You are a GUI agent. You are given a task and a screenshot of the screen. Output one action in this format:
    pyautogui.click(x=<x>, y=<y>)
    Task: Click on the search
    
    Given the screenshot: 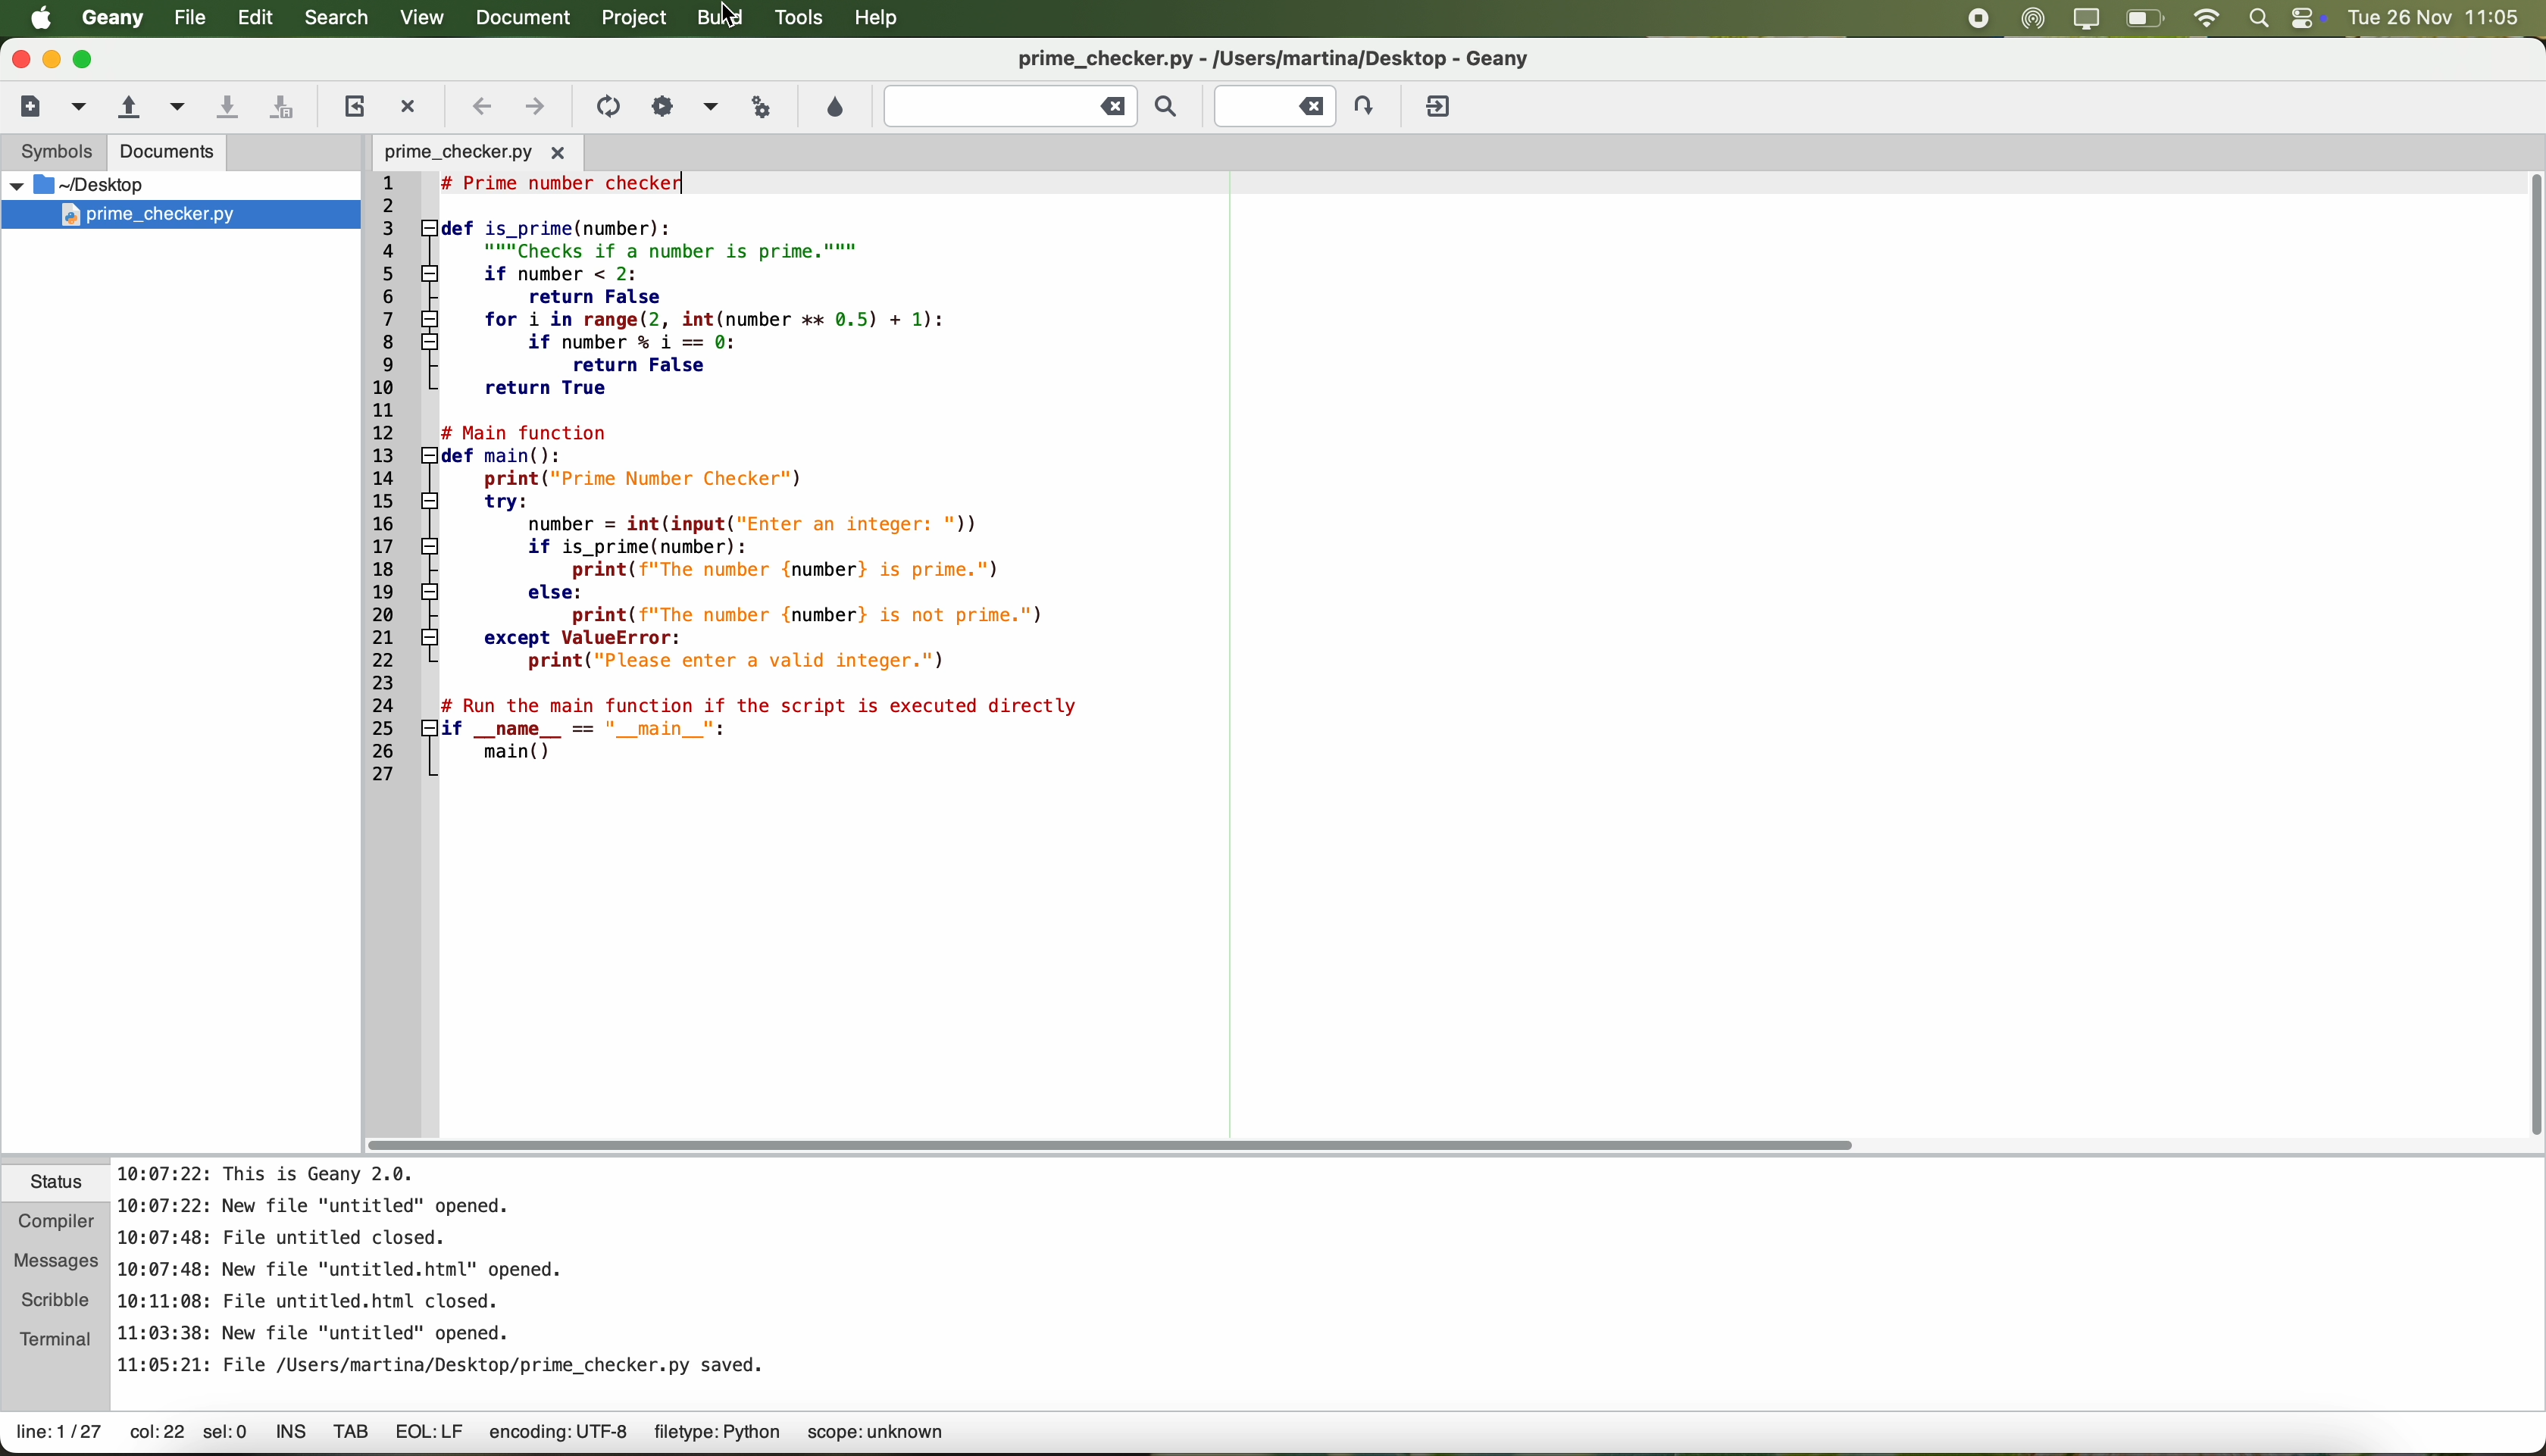 What is the action you would take?
    pyautogui.click(x=336, y=19)
    